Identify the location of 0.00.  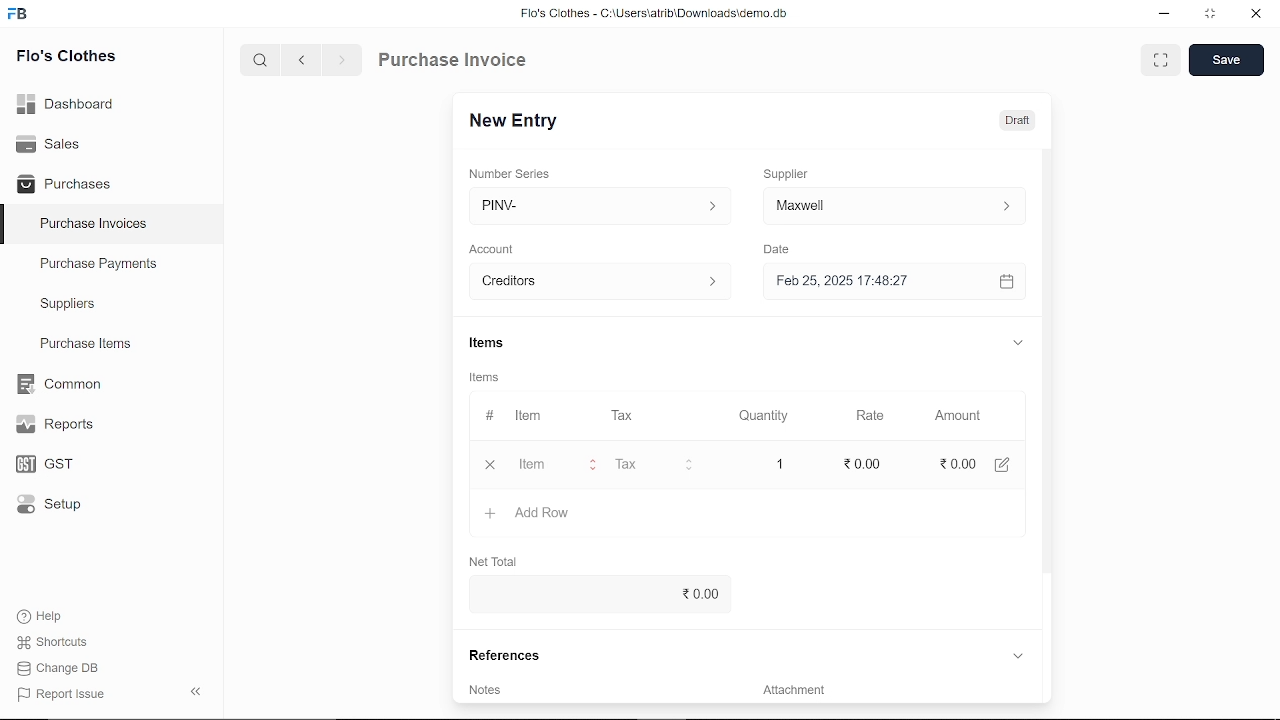
(594, 594).